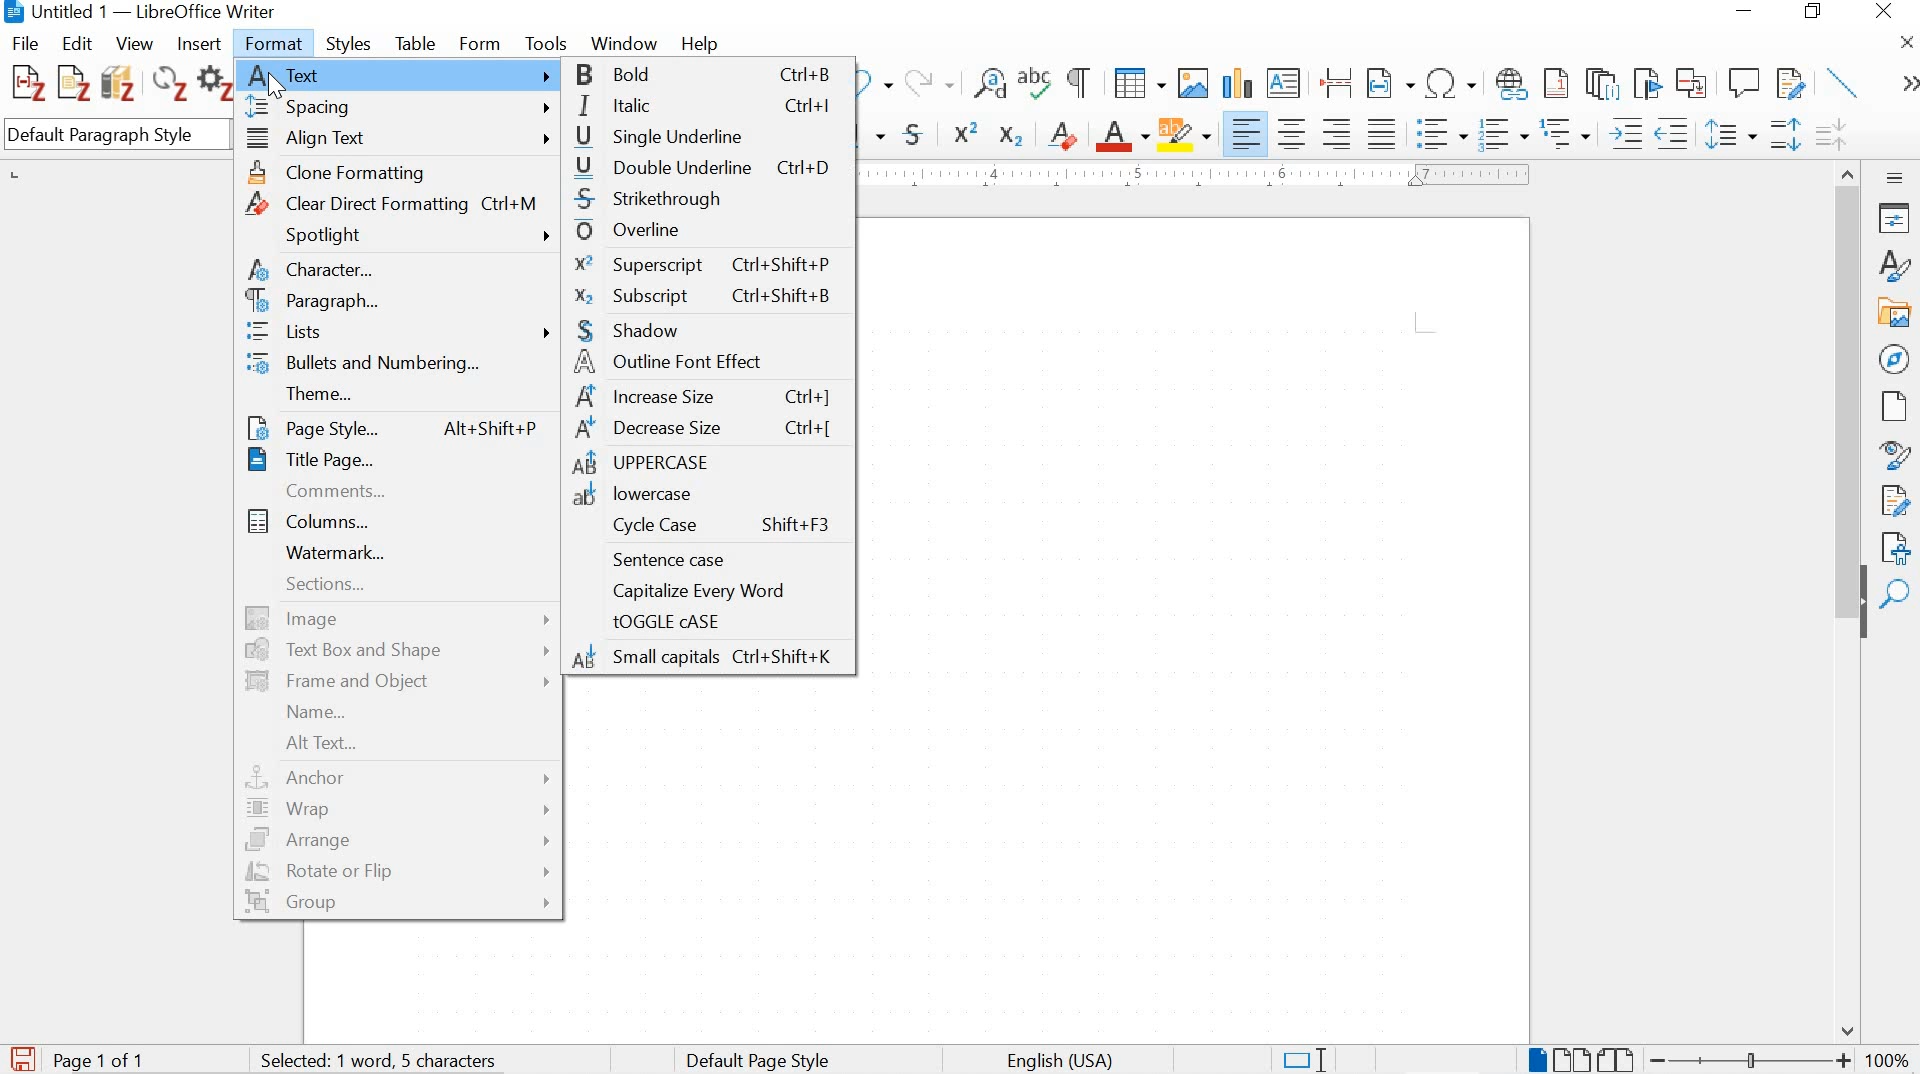 The width and height of the screenshot is (1920, 1074). I want to click on overline, so click(705, 230).